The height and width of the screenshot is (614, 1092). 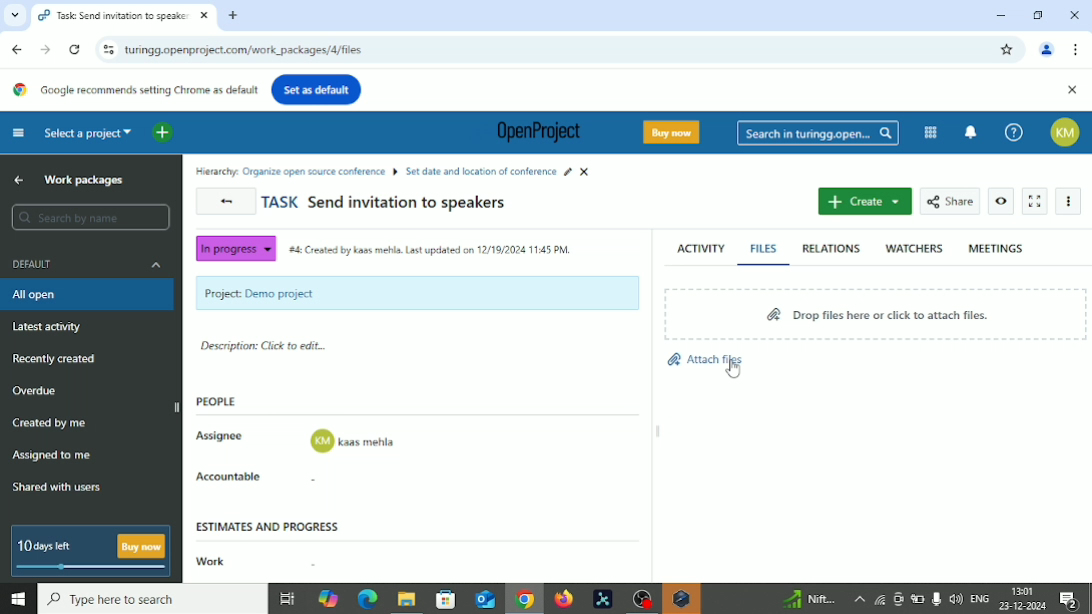 I want to click on Search, so click(x=818, y=134).